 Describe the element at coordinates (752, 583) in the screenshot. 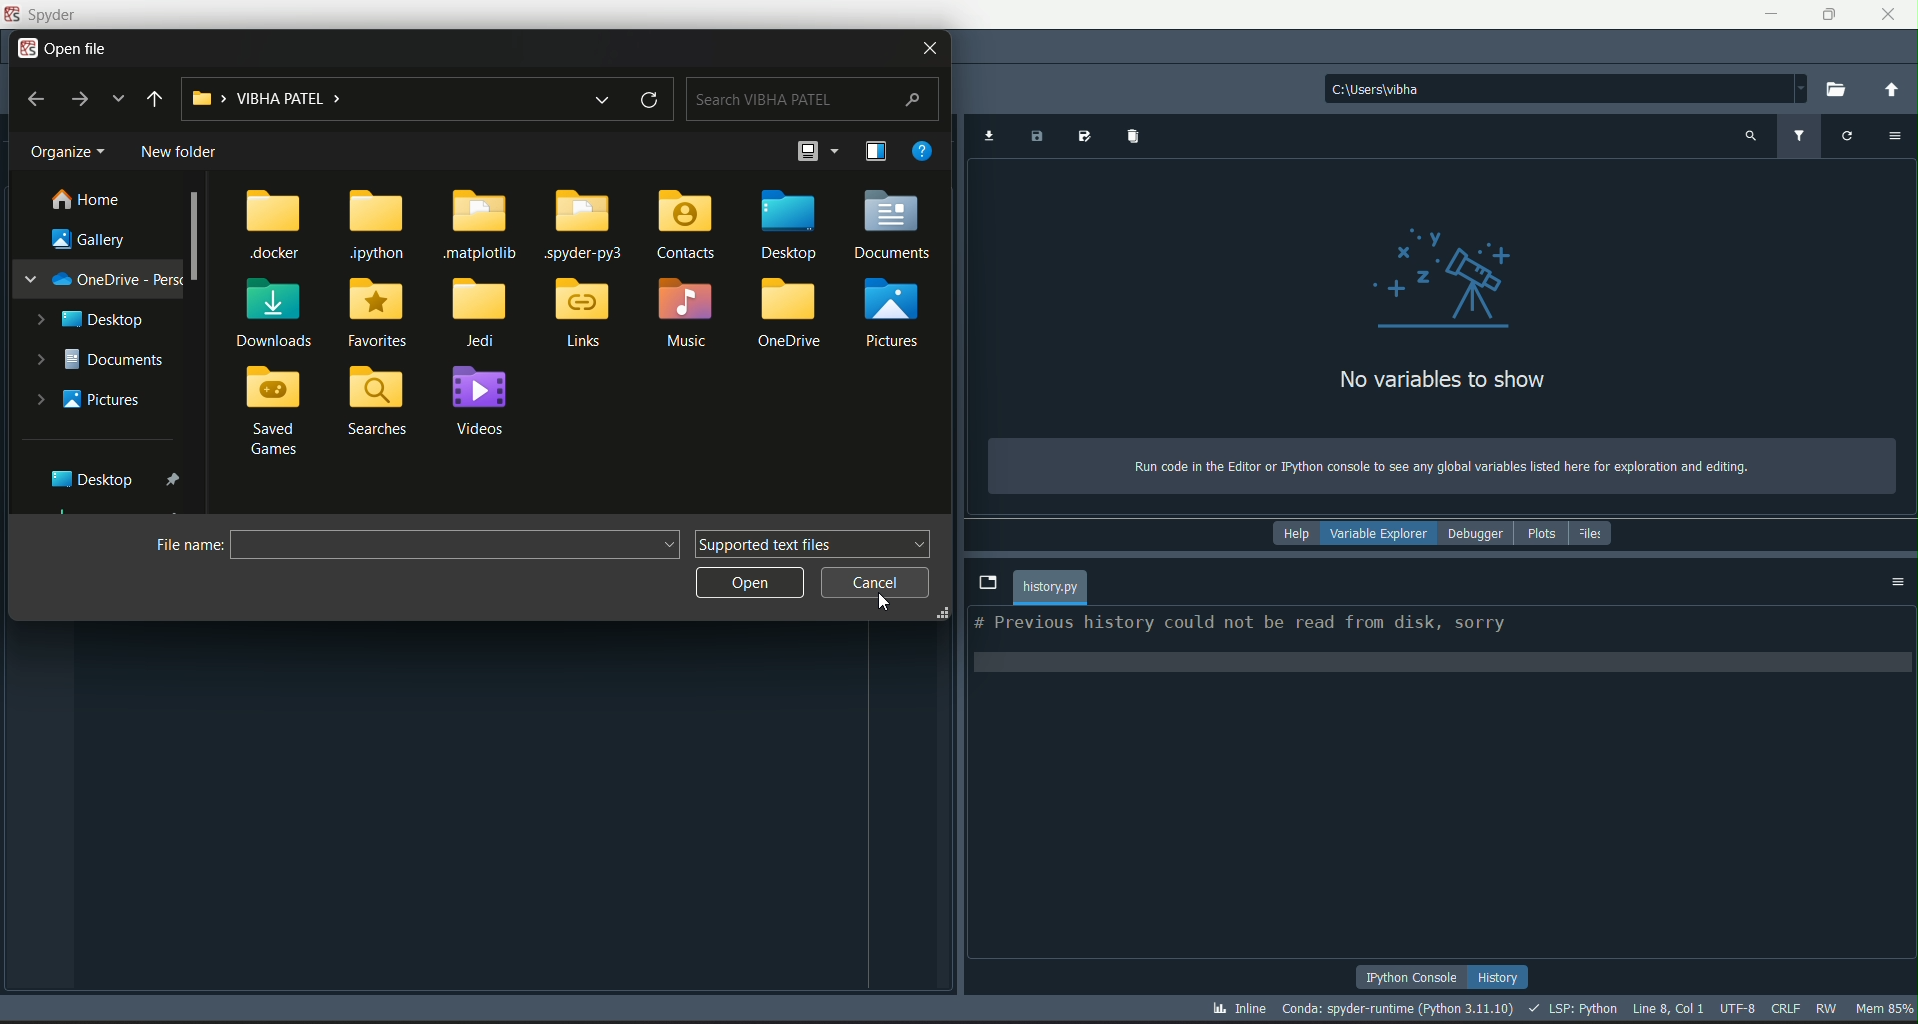

I see `open` at that location.